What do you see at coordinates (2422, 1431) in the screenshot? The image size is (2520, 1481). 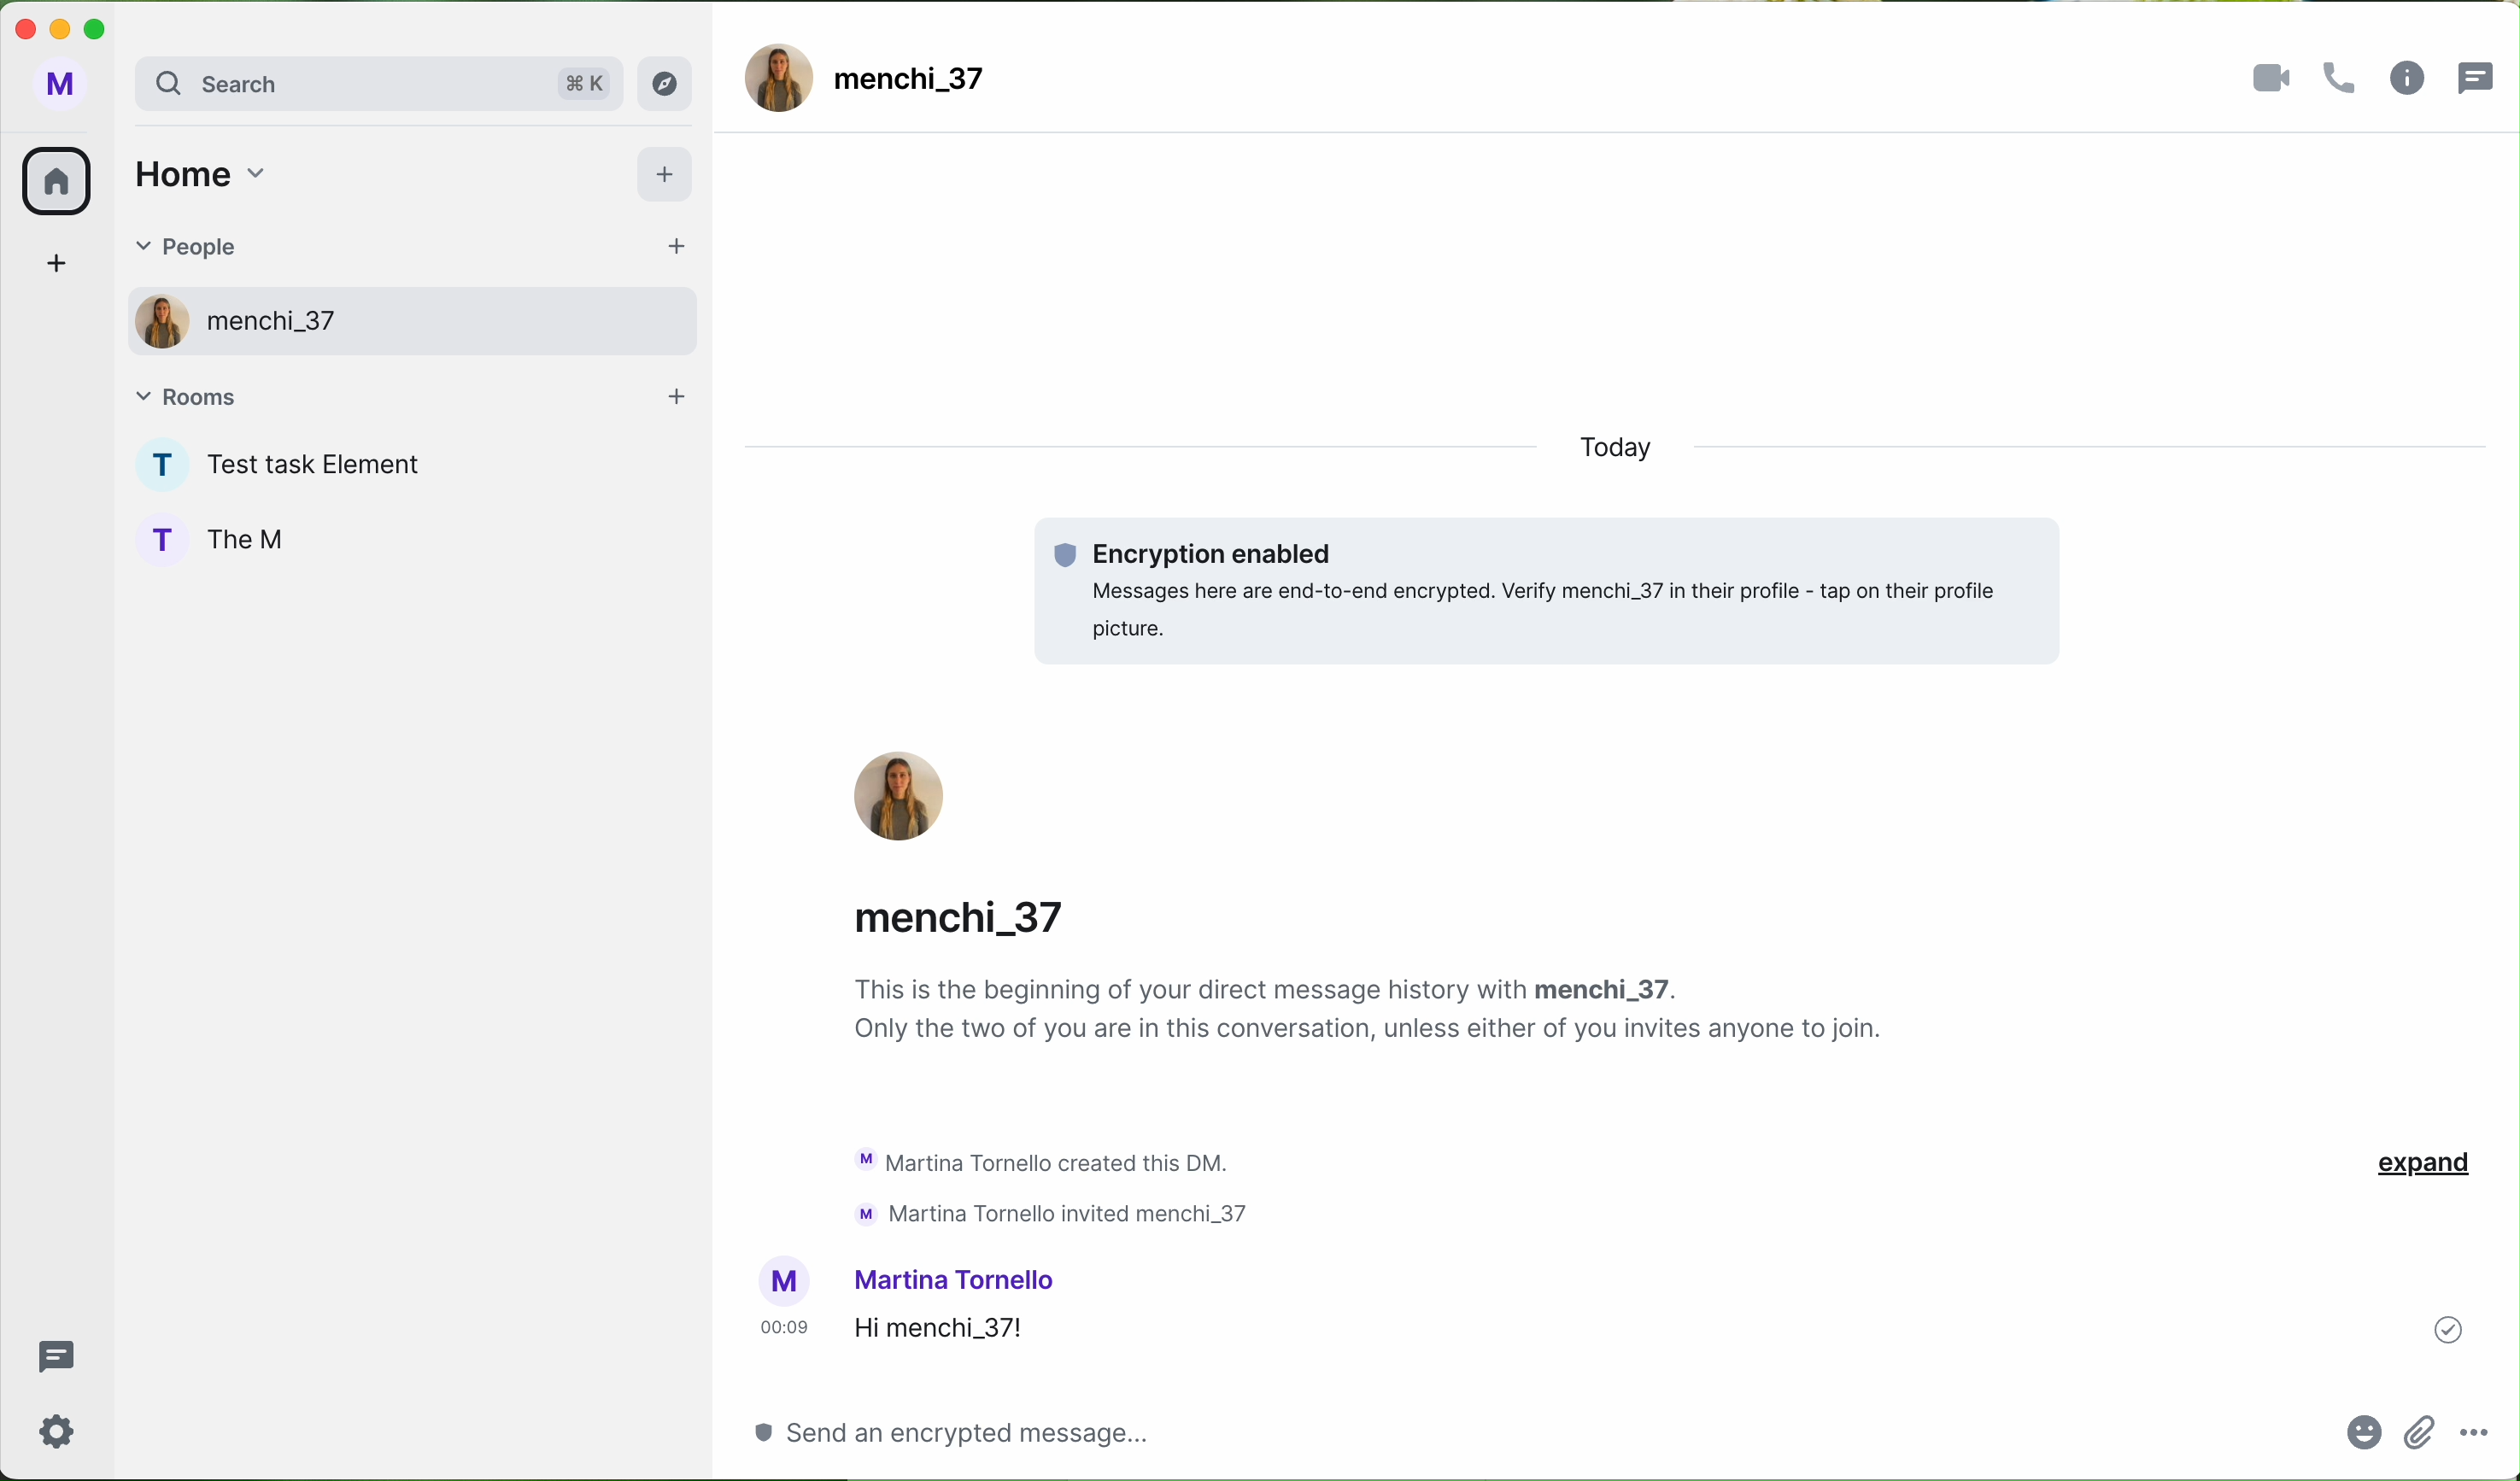 I see `attach file` at bounding box center [2422, 1431].